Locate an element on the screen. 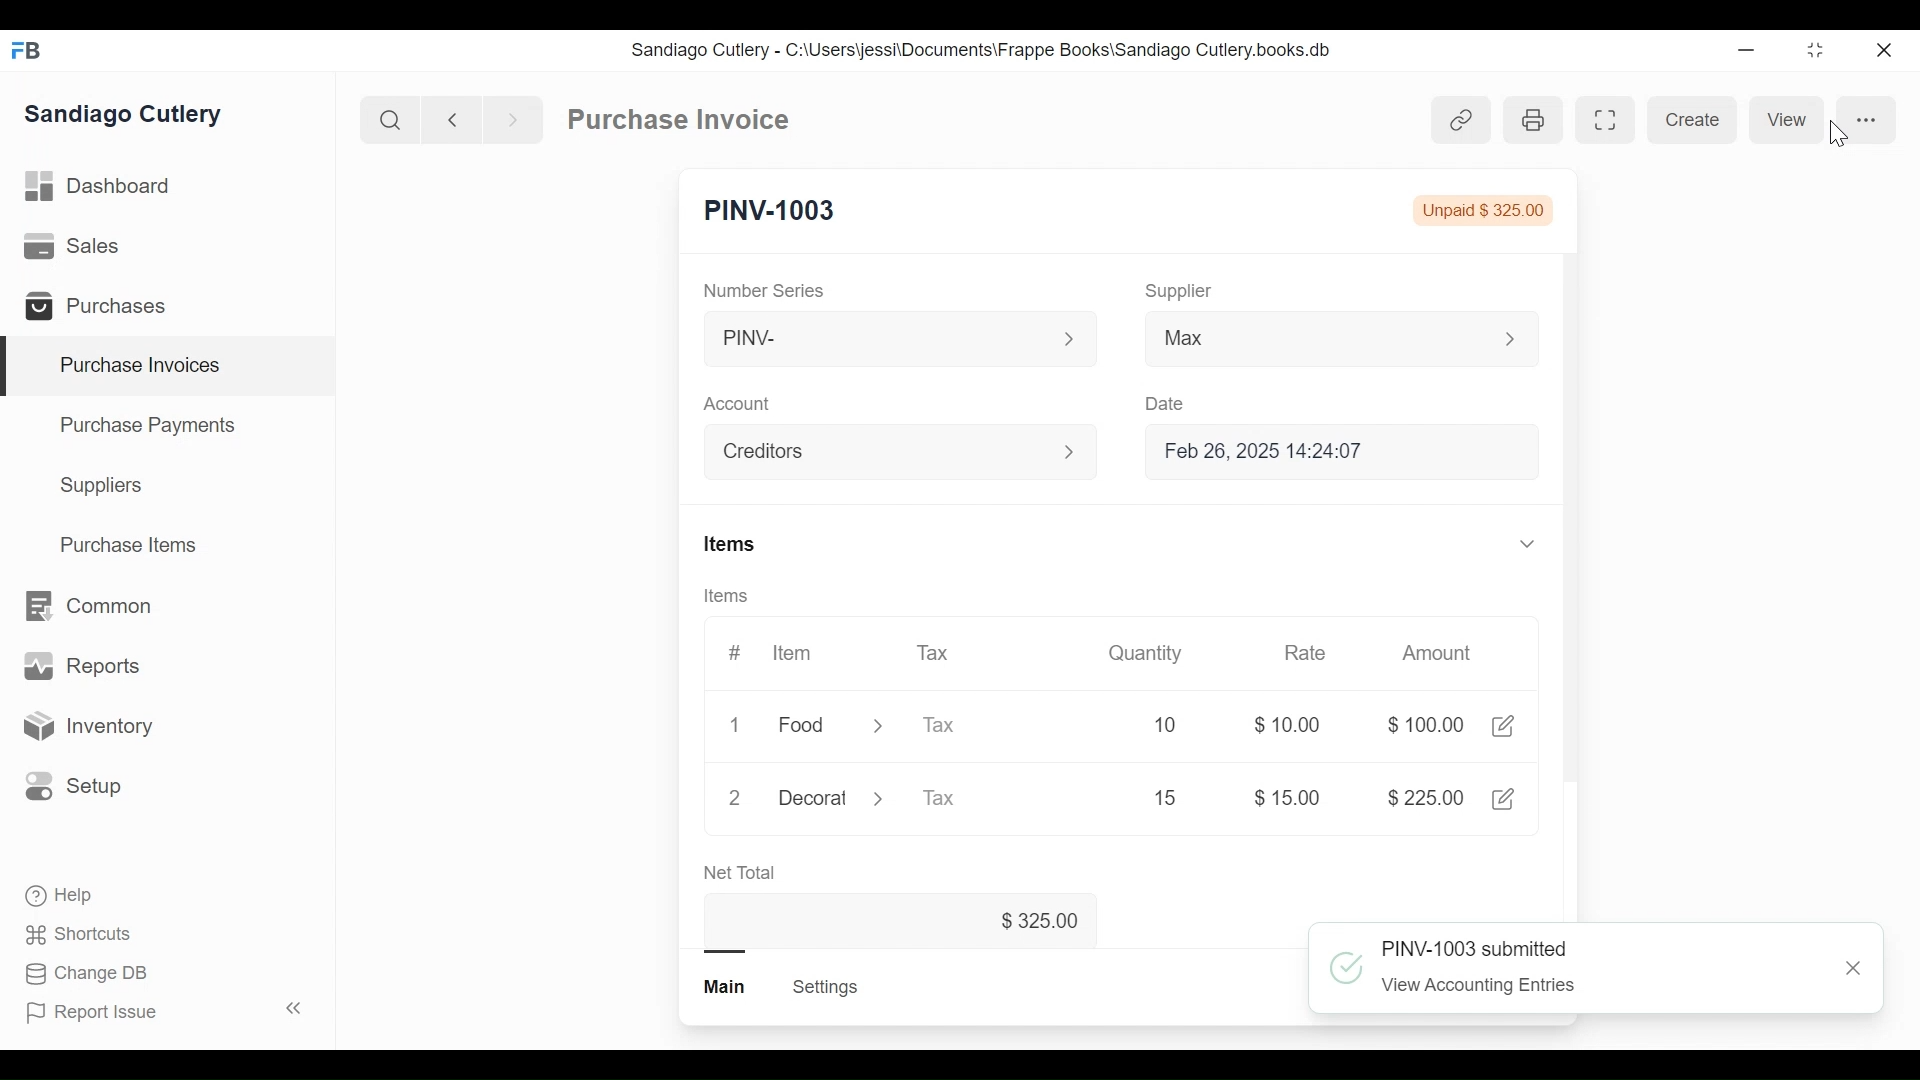 This screenshot has height=1080, width=1920. Purchases is located at coordinates (104, 309).